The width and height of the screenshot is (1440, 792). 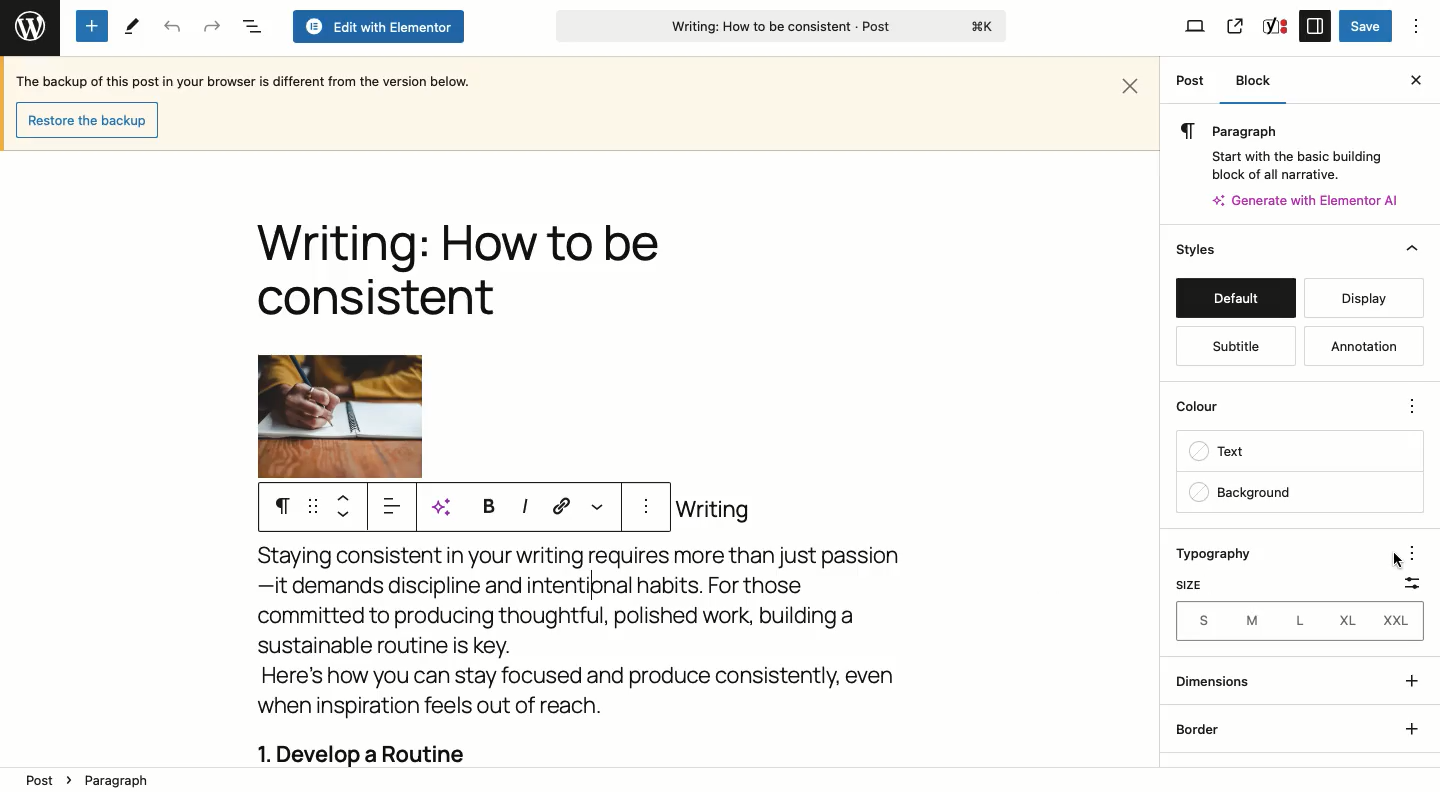 What do you see at coordinates (1298, 622) in the screenshot?
I see `S M L XL XXL` at bounding box center [1298, 622].